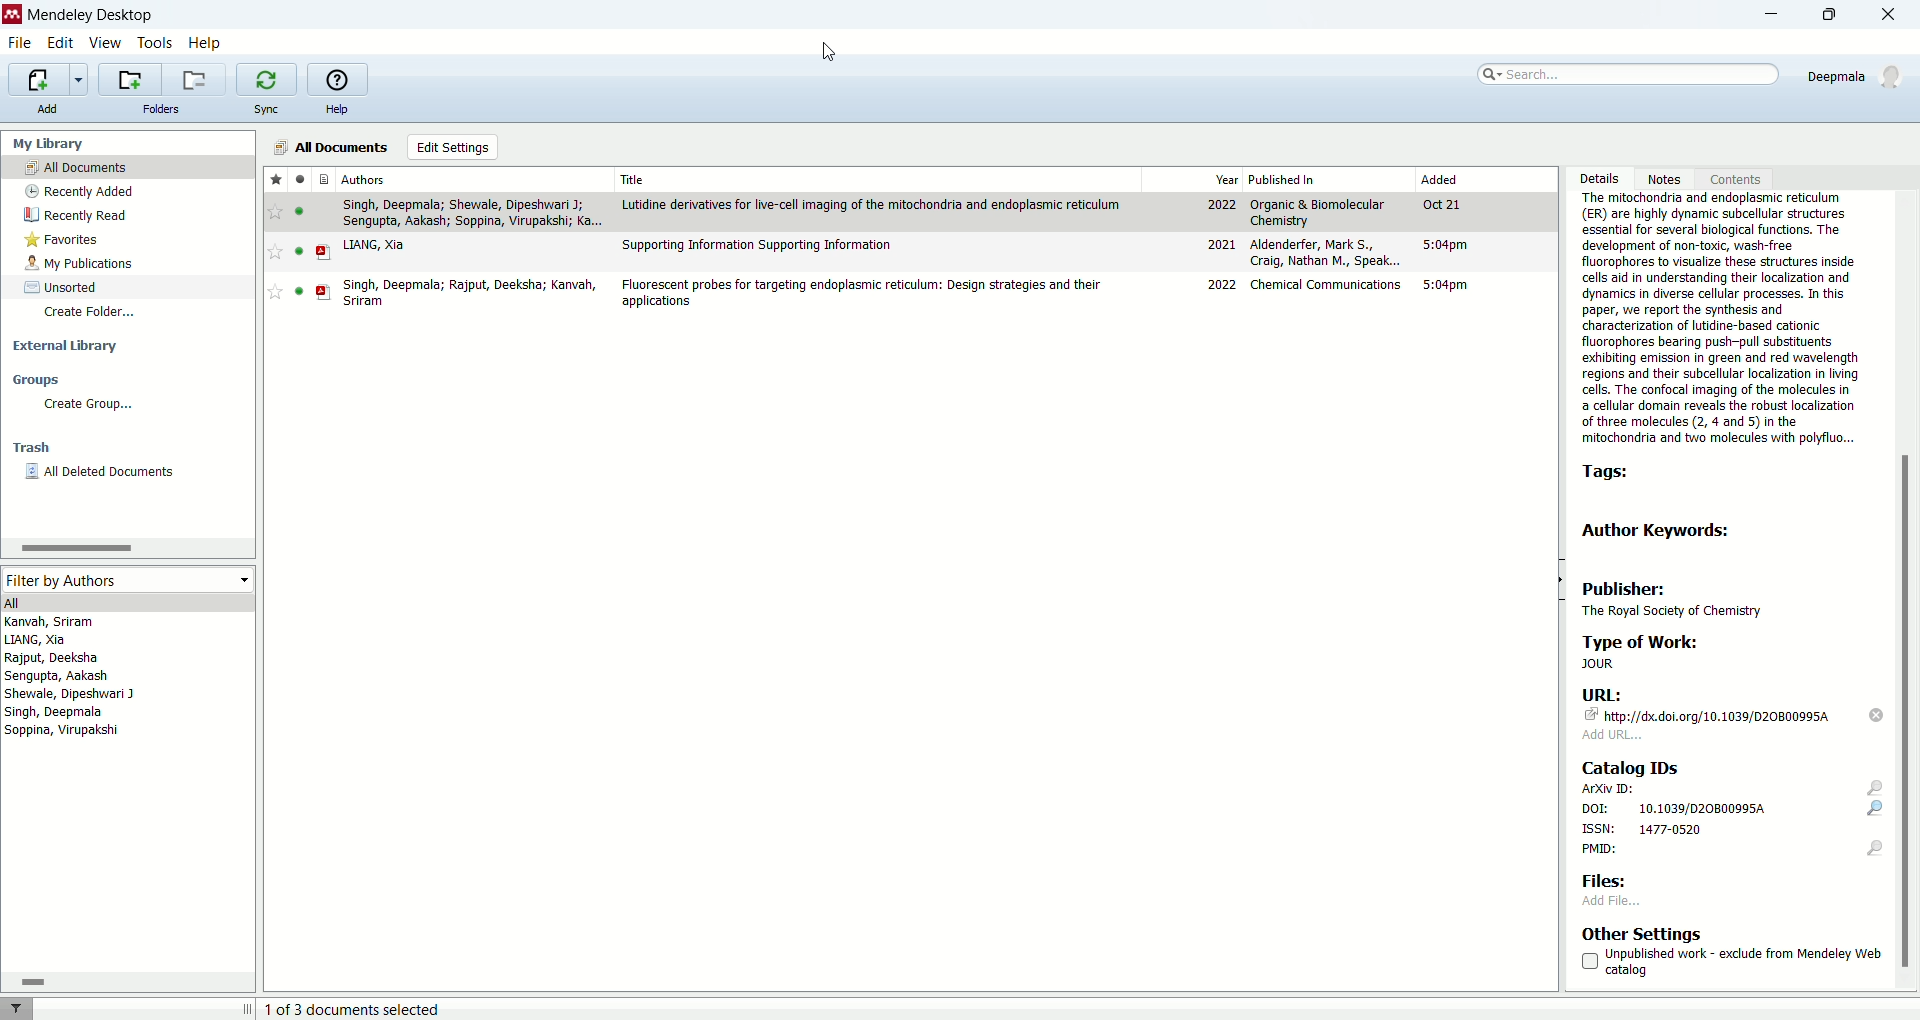 The height and width of the screenshot is (1020, 1920). What do you see at coordinates (1661, 530) in the screenshot?
I see `author keywords: ` at bounding box center [1661, 530].